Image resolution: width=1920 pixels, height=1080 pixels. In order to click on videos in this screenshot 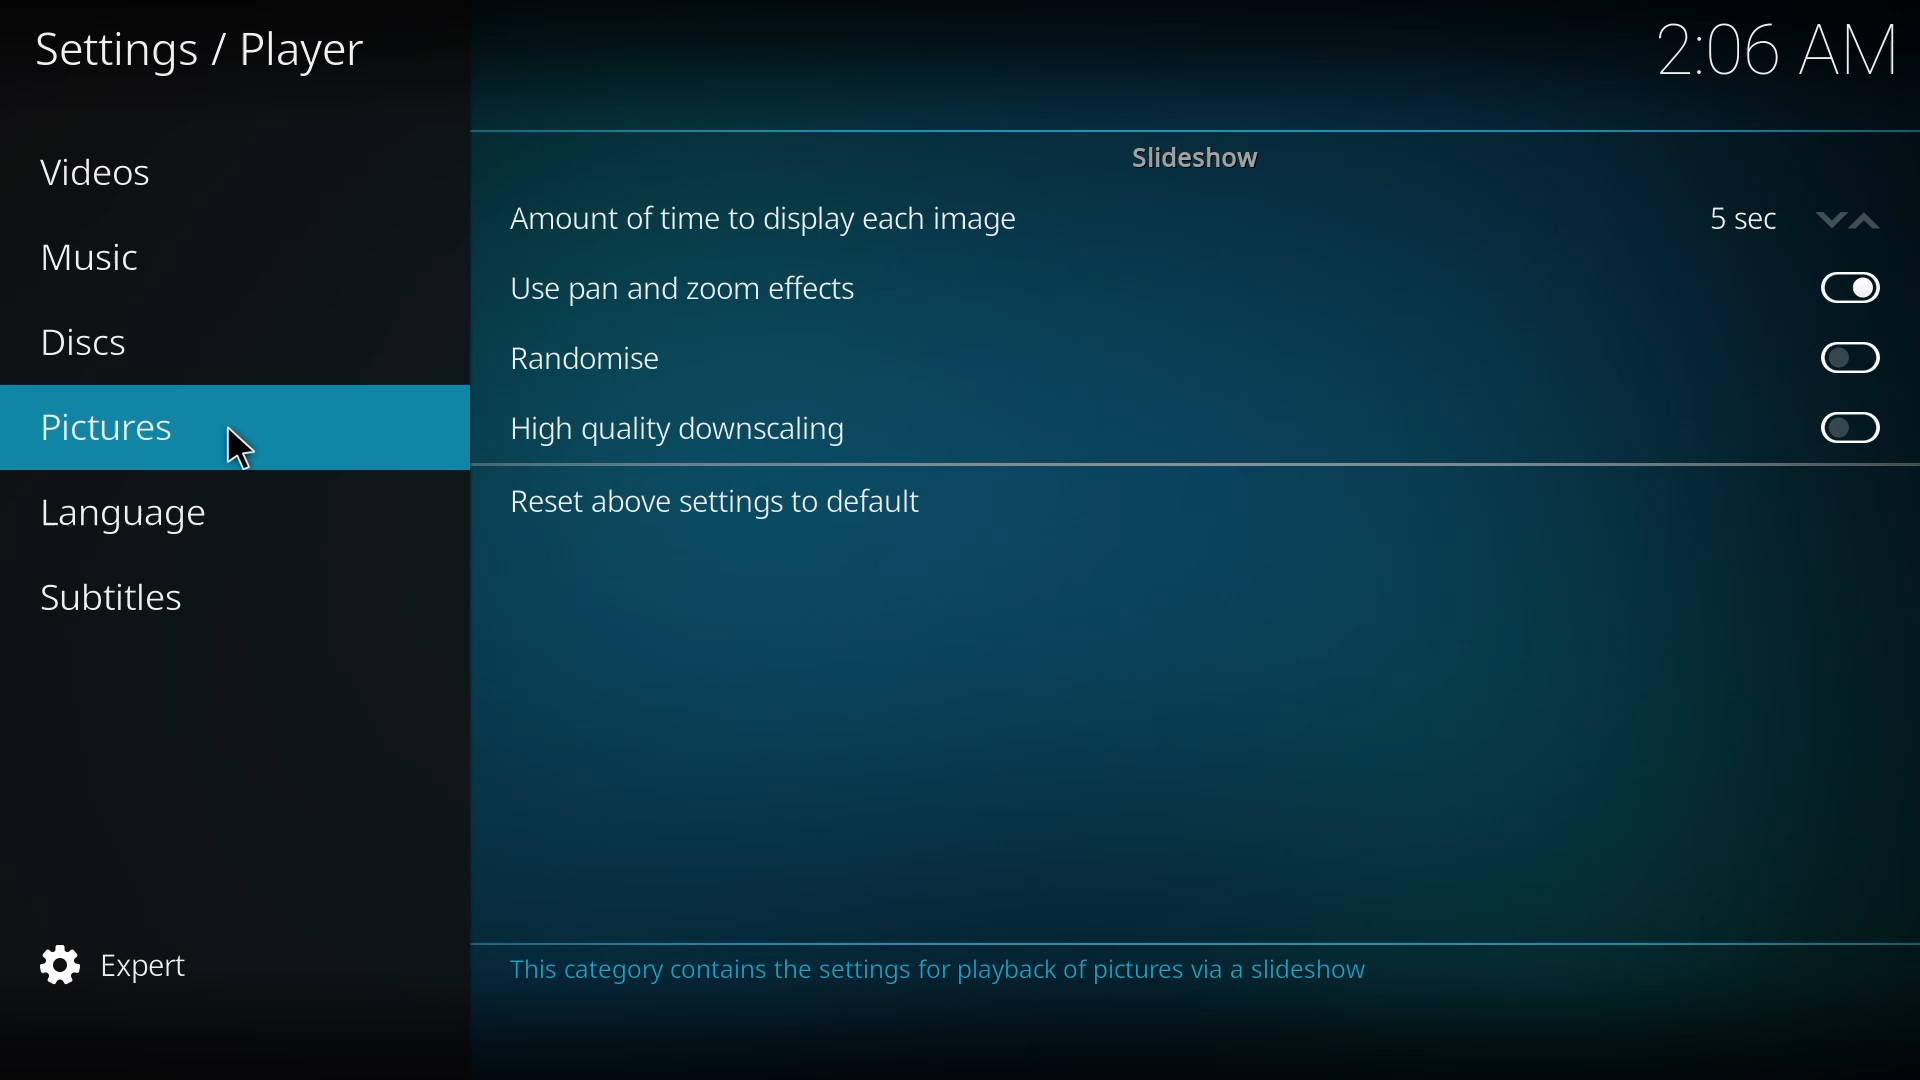, I will do `click(100, 169)`.